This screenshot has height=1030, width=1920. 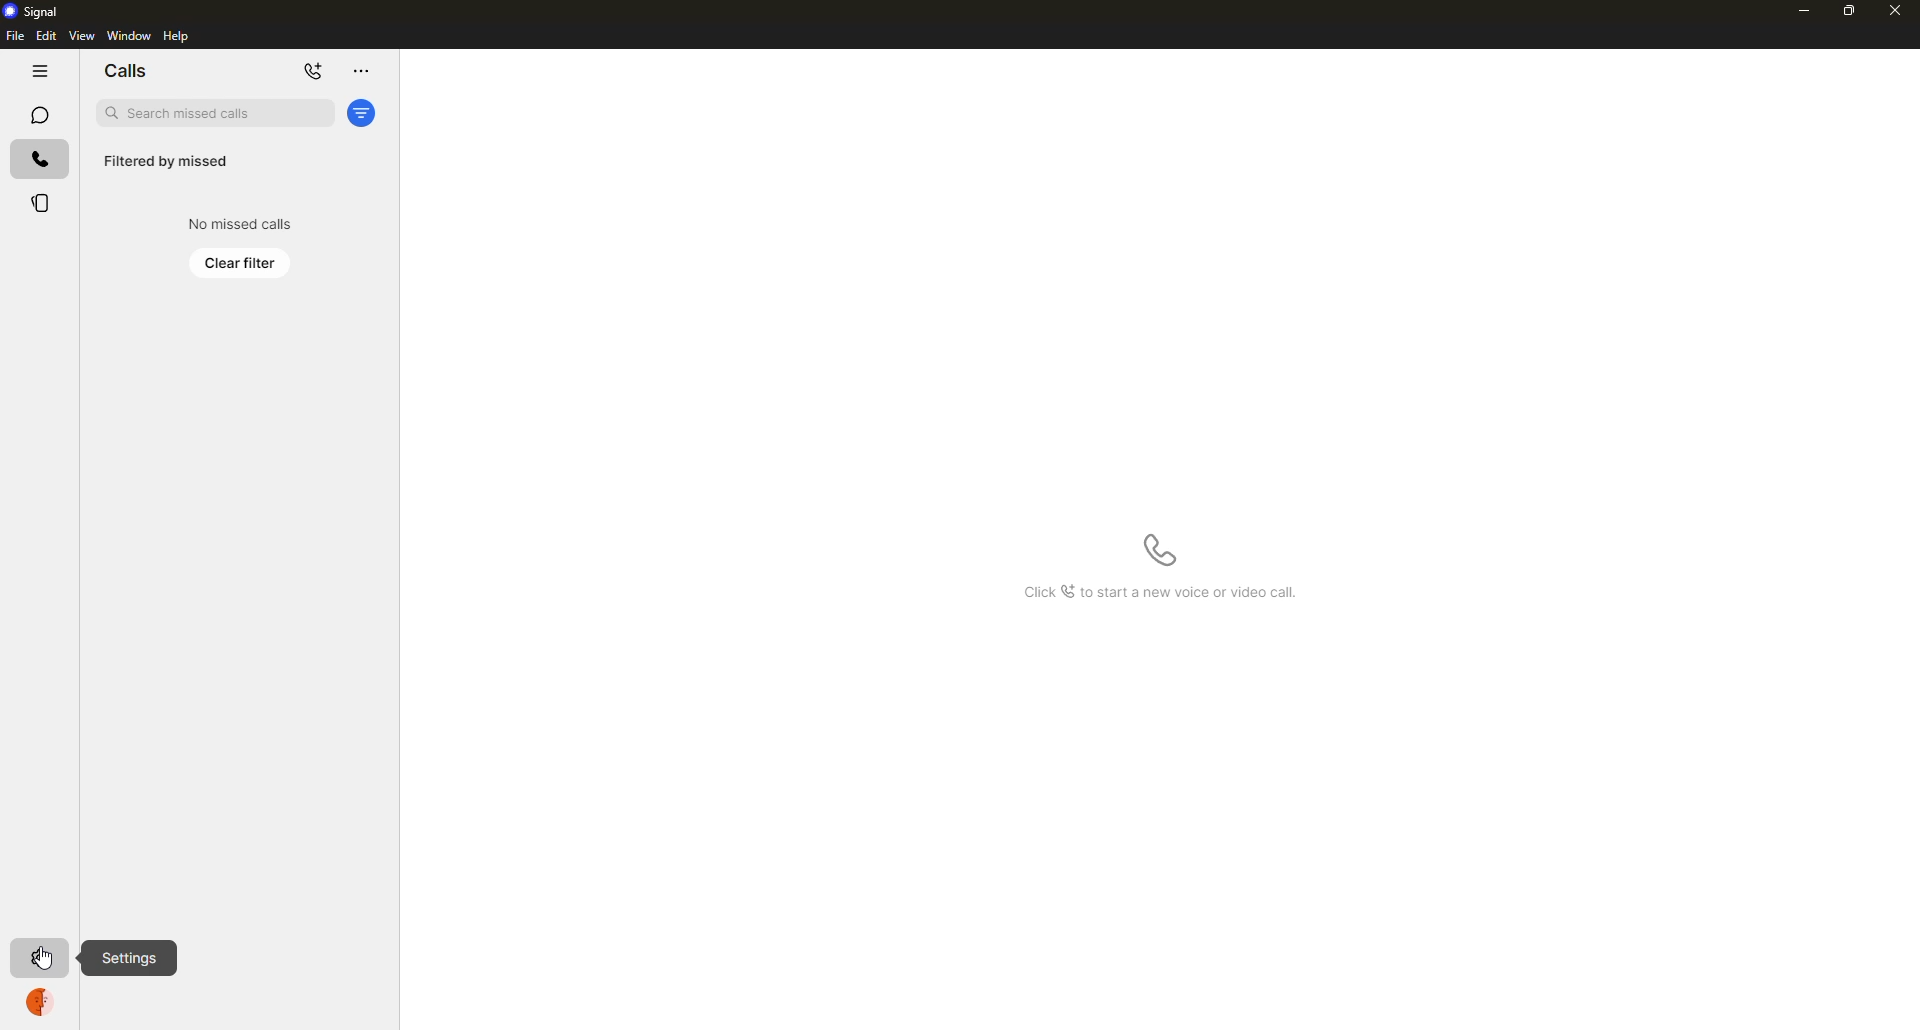 I want to click on maximize, so click(x=1846, y=11).